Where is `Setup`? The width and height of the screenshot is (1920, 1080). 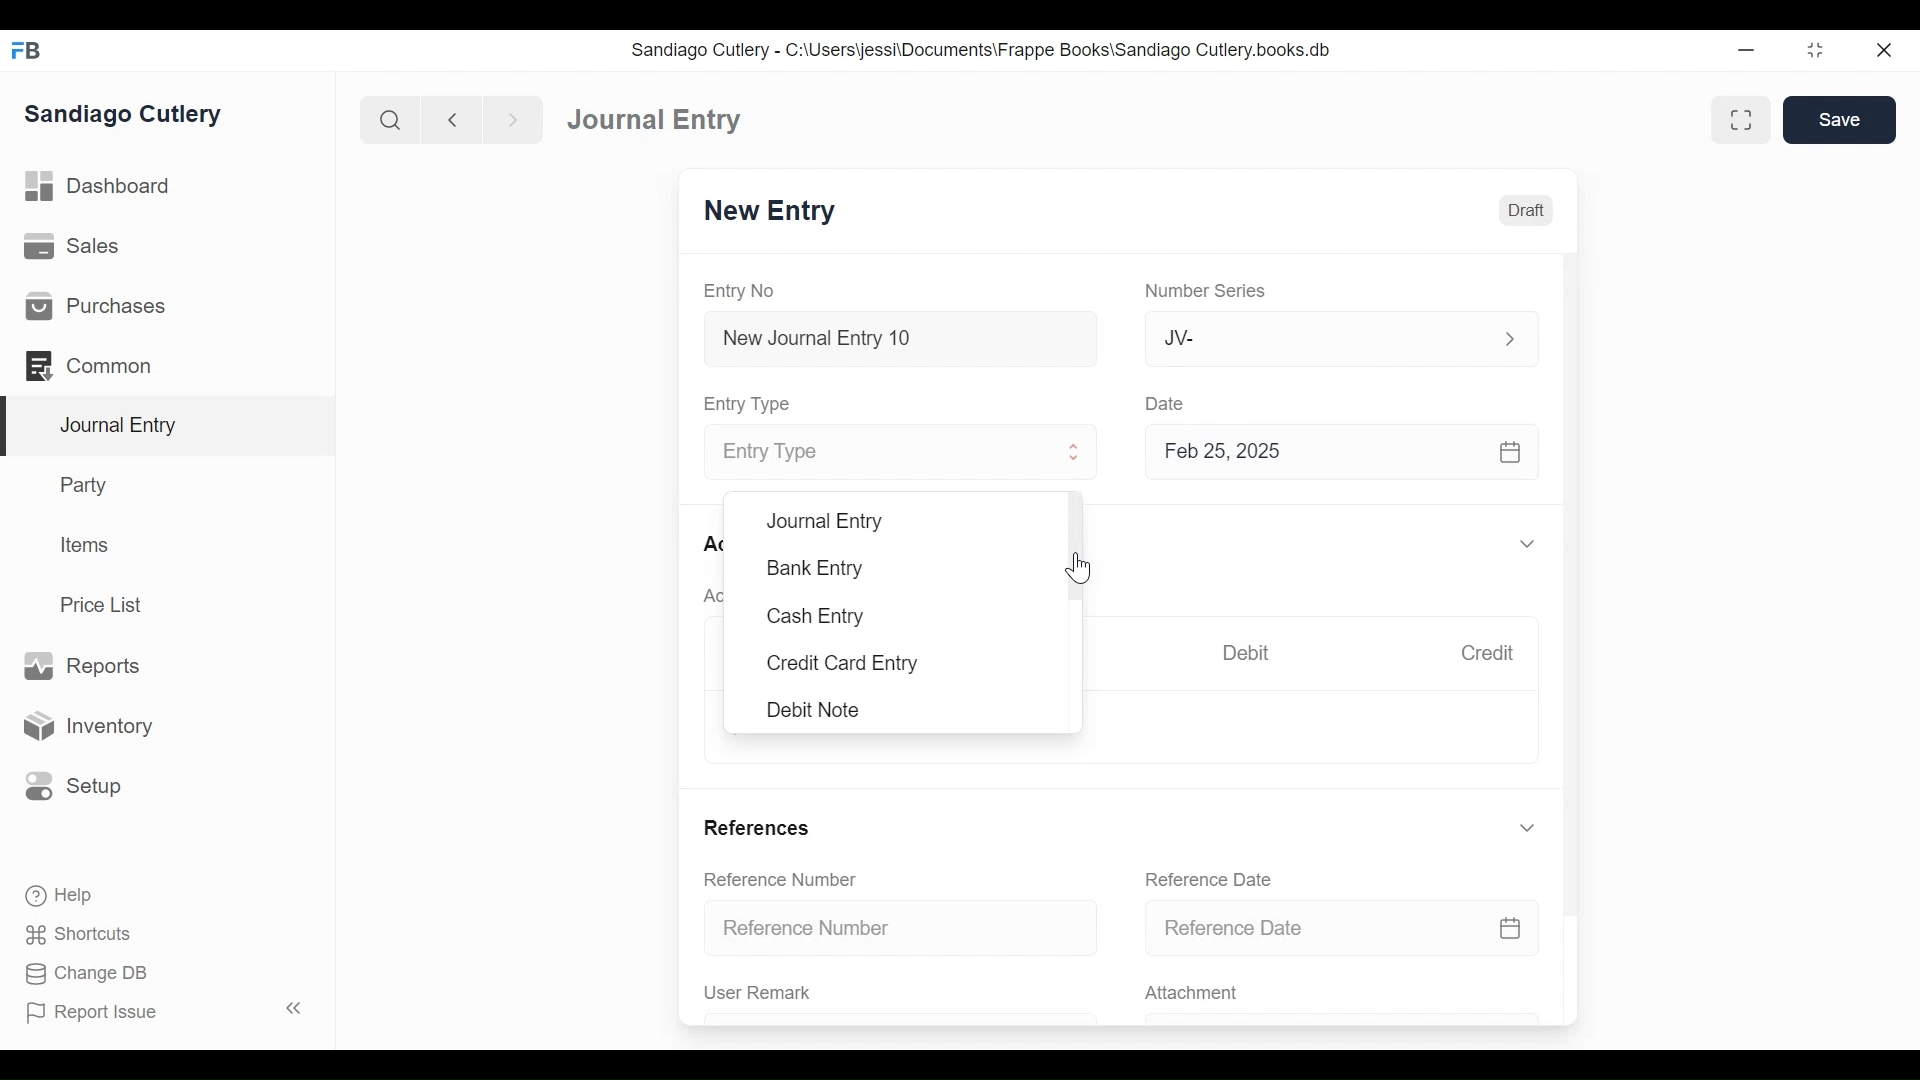
Setup is located at coordinates (74, 784).